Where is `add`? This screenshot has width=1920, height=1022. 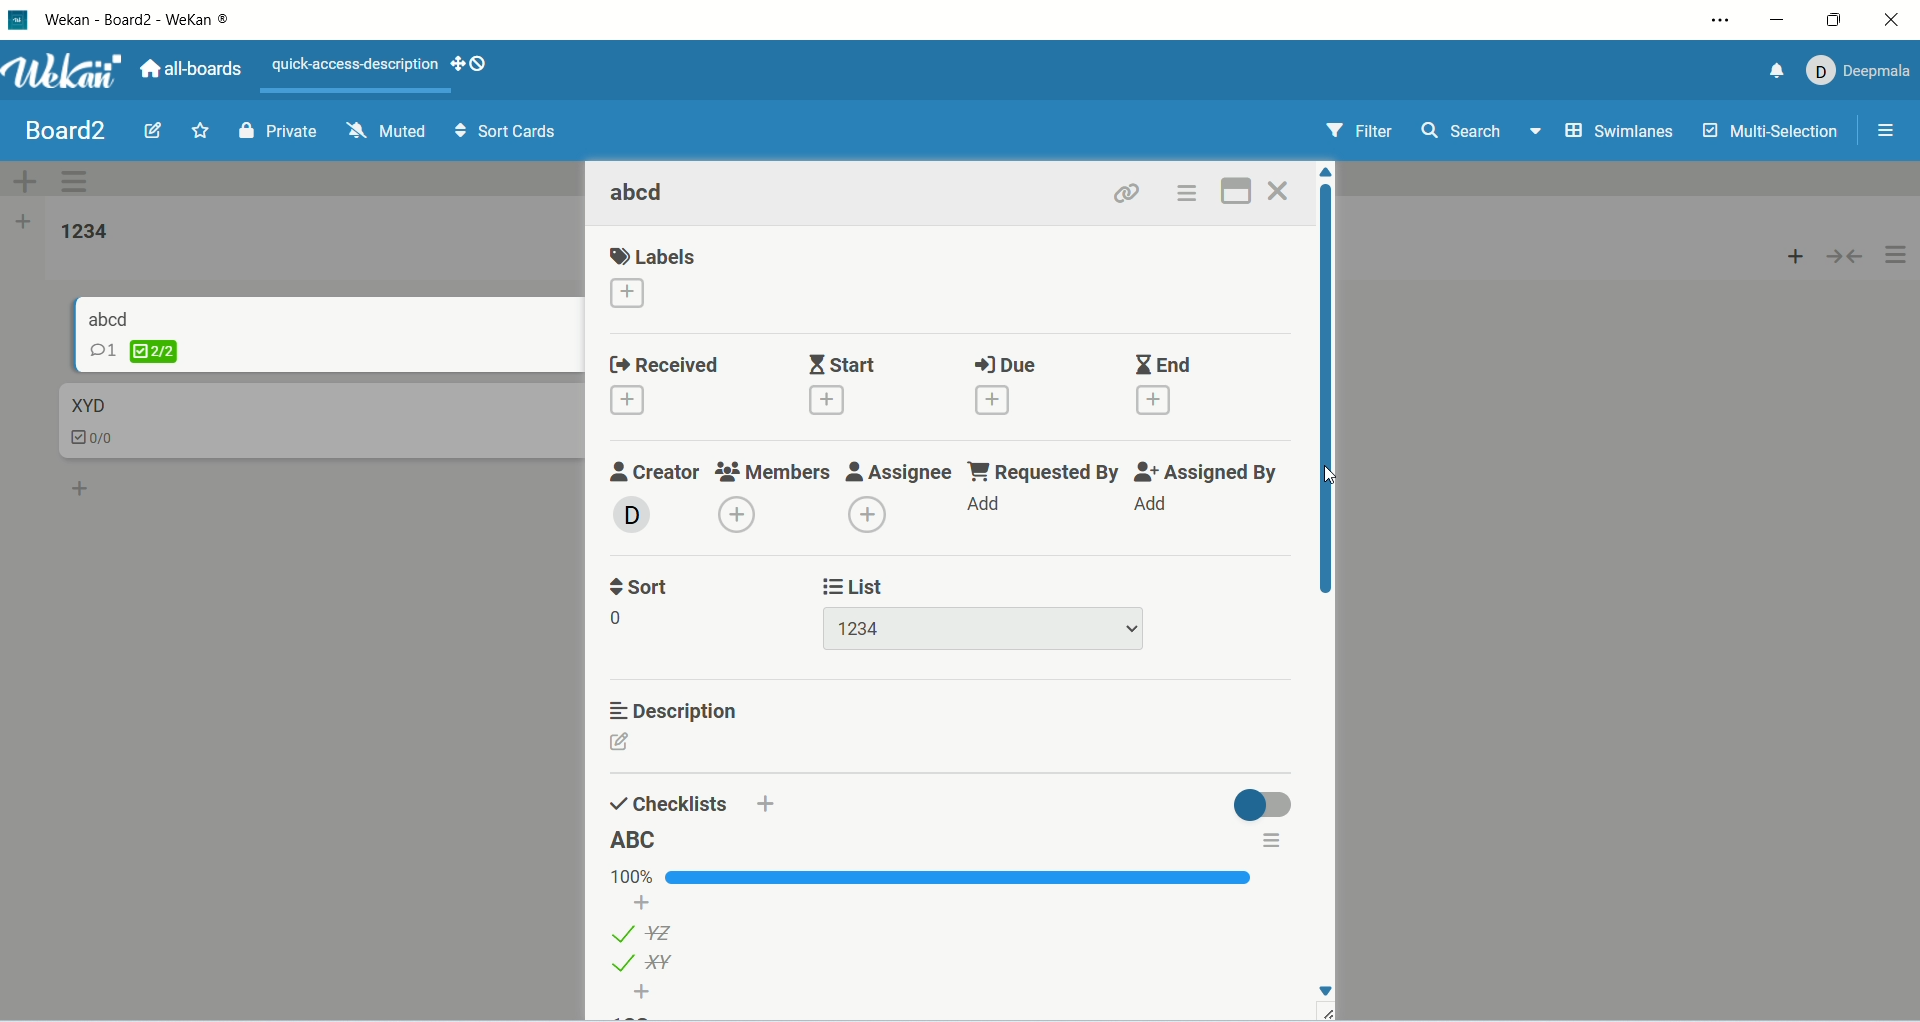
add is located at coordinates (987, 501).